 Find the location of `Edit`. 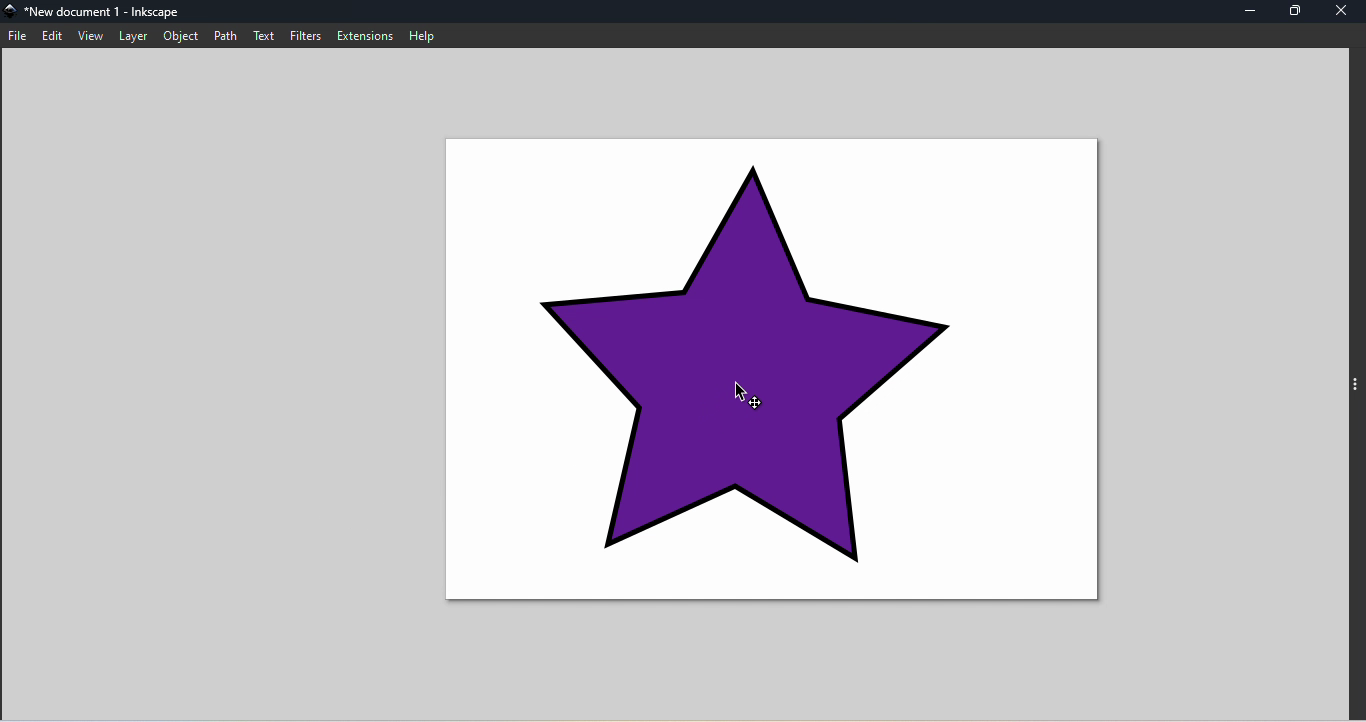

Edit is located at coordinates (55, 38).